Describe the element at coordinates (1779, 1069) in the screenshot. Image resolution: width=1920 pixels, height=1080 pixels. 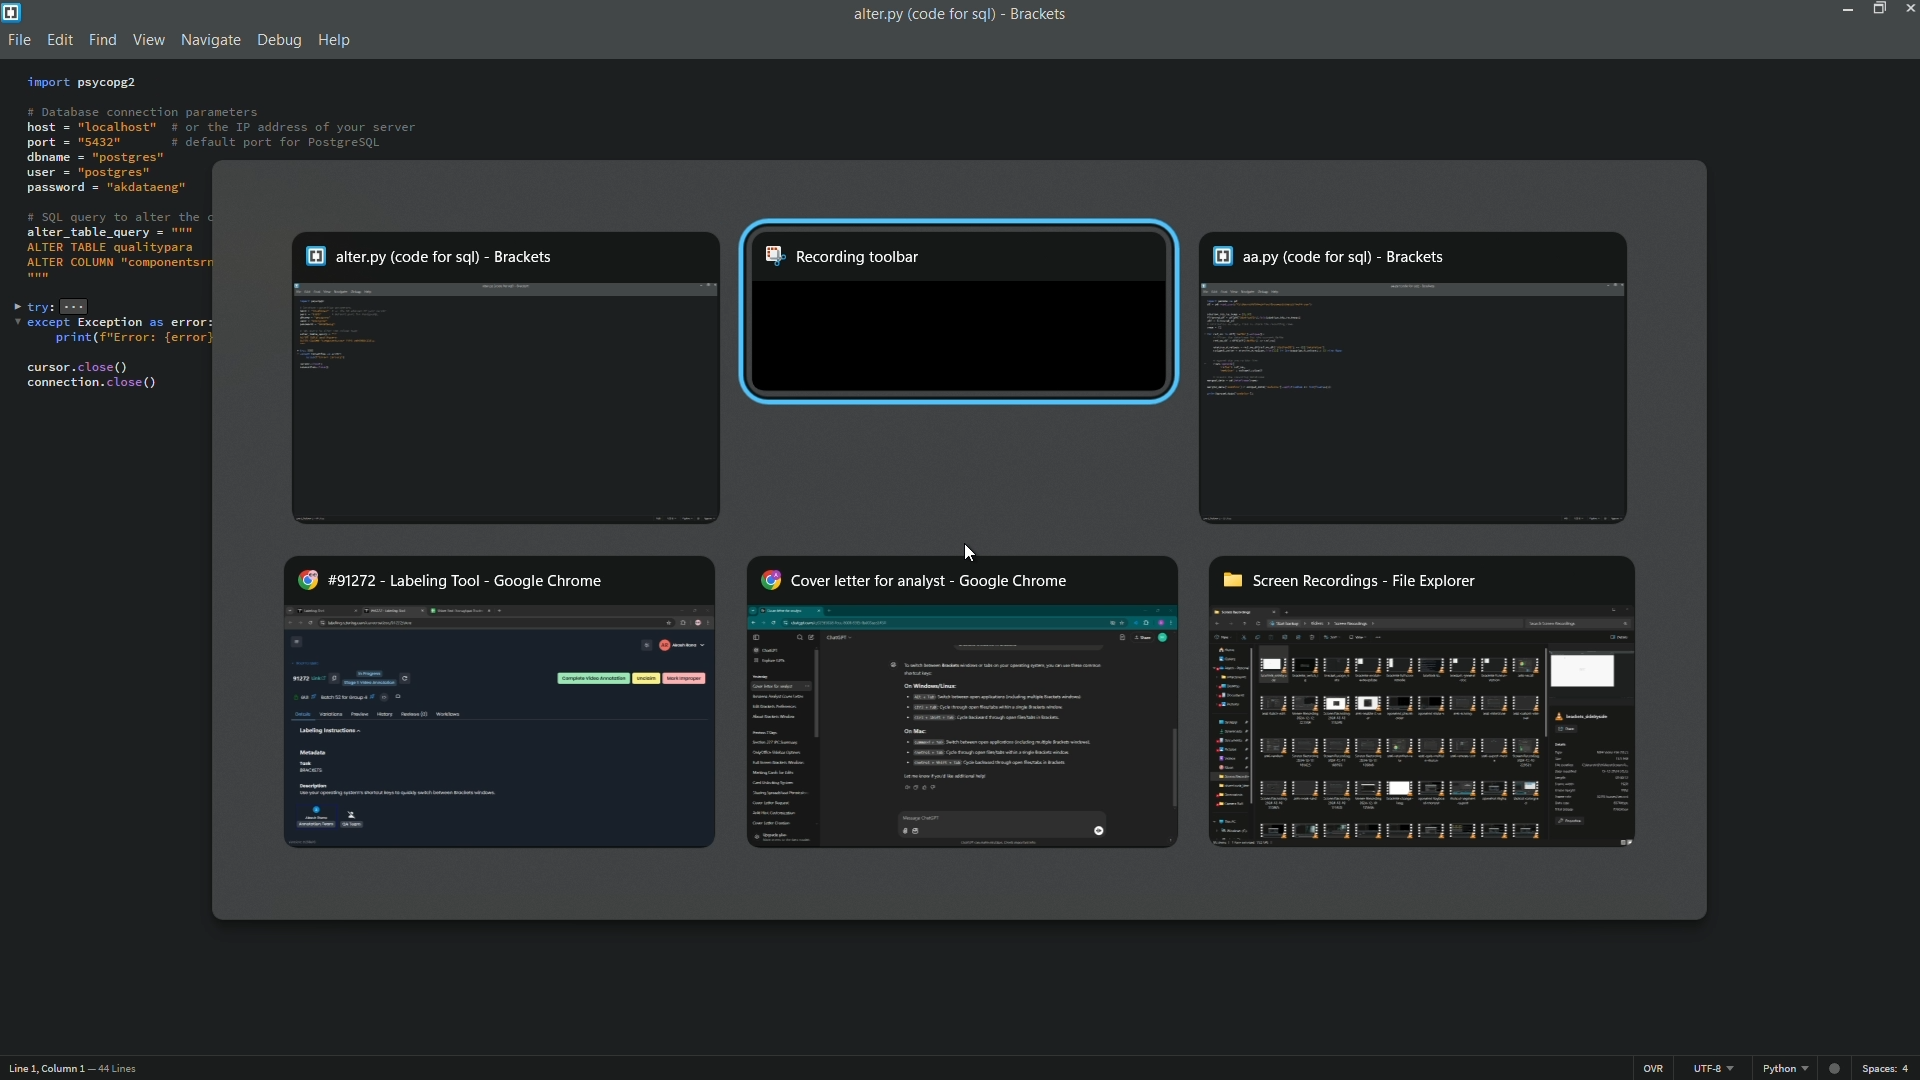
I see `python` at that location.